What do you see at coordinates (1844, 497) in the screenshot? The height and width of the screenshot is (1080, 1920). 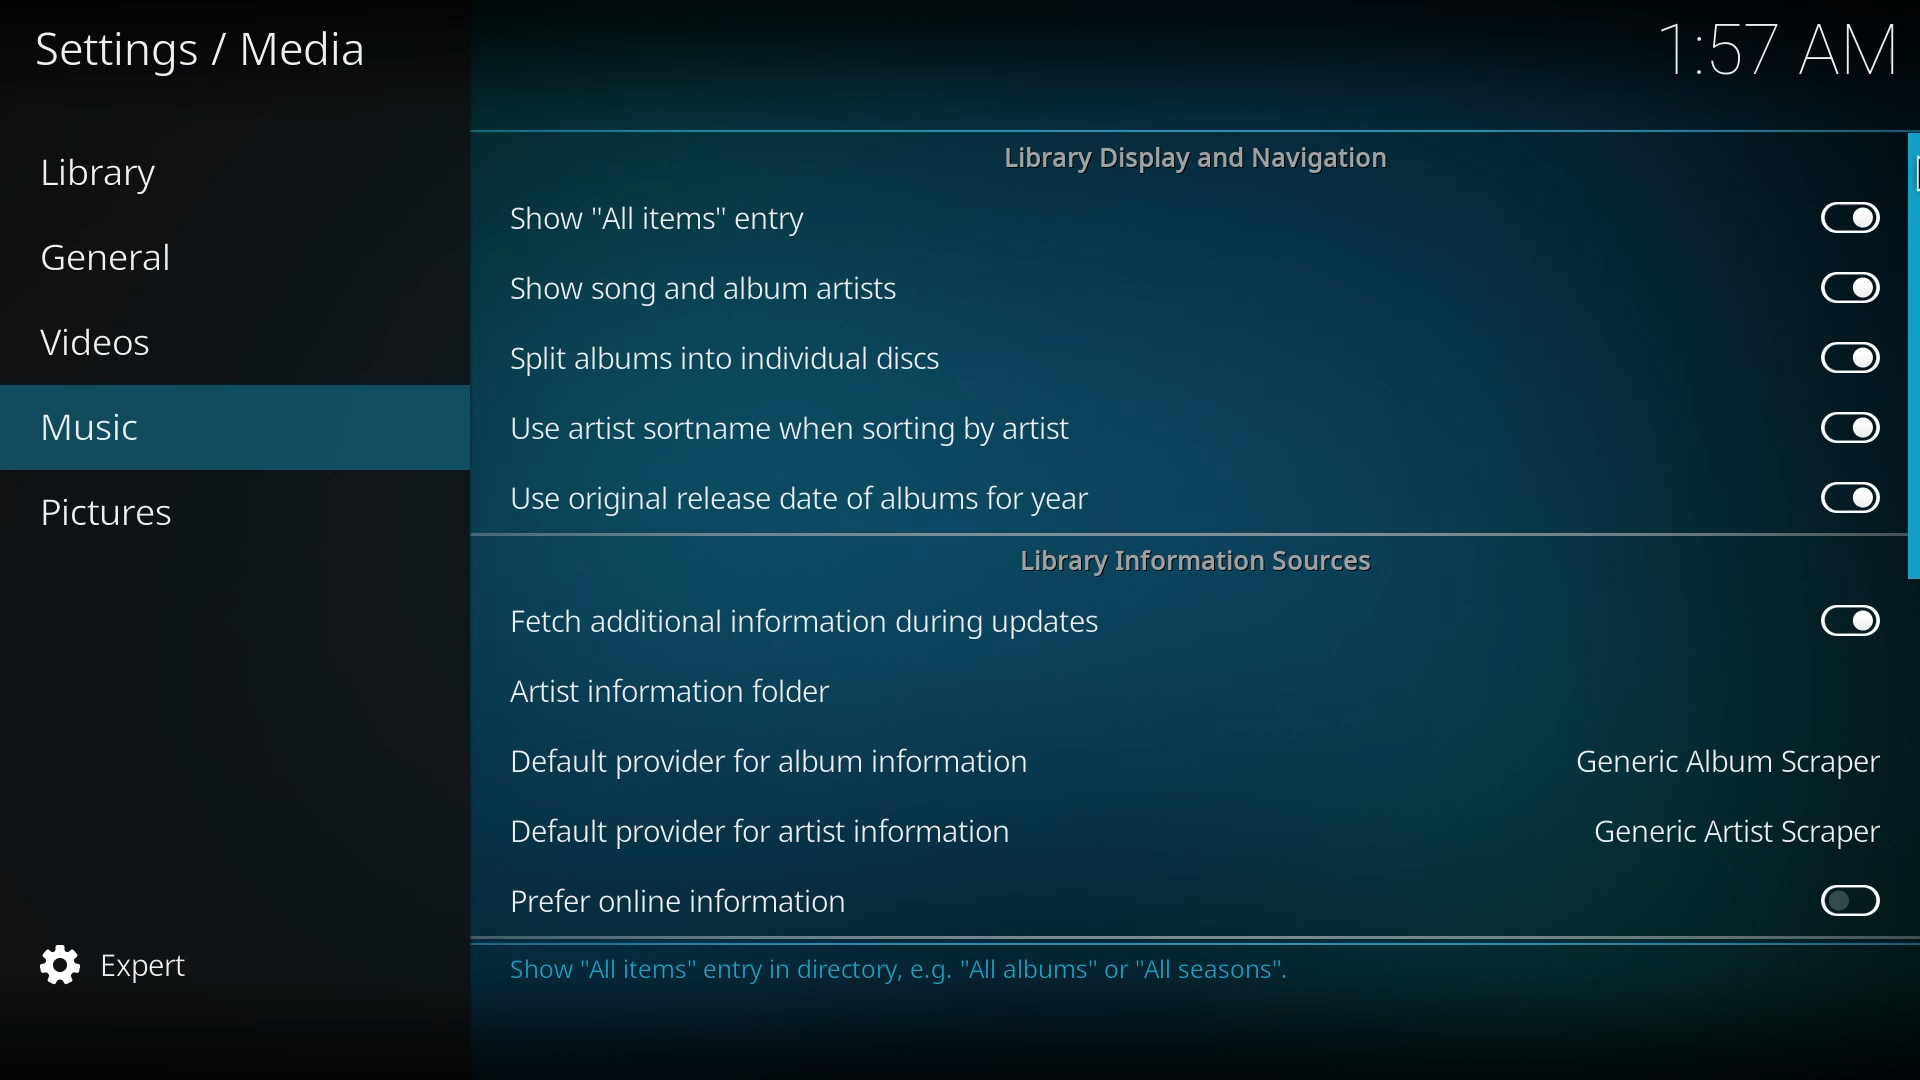 I see `enabled` at bounding box center [1844, 497].